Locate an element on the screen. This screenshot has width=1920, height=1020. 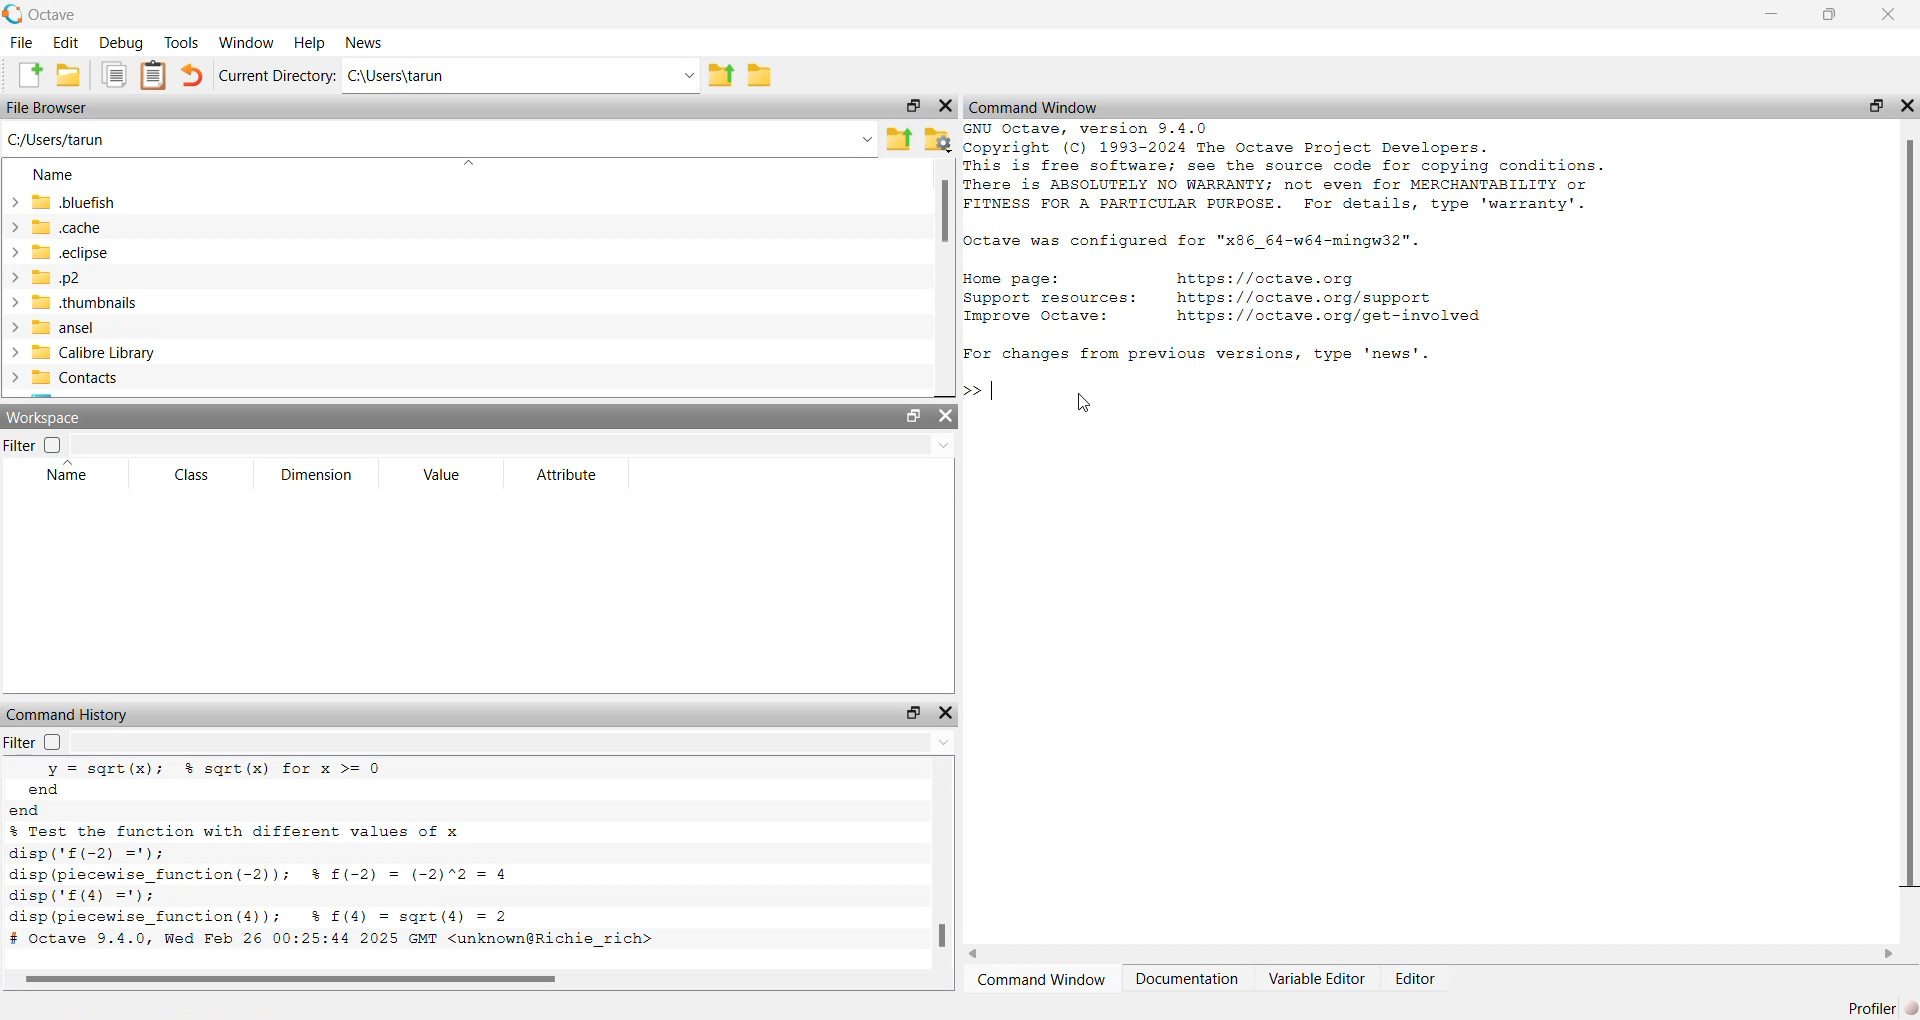
Class is located at coordinates (192, 474).